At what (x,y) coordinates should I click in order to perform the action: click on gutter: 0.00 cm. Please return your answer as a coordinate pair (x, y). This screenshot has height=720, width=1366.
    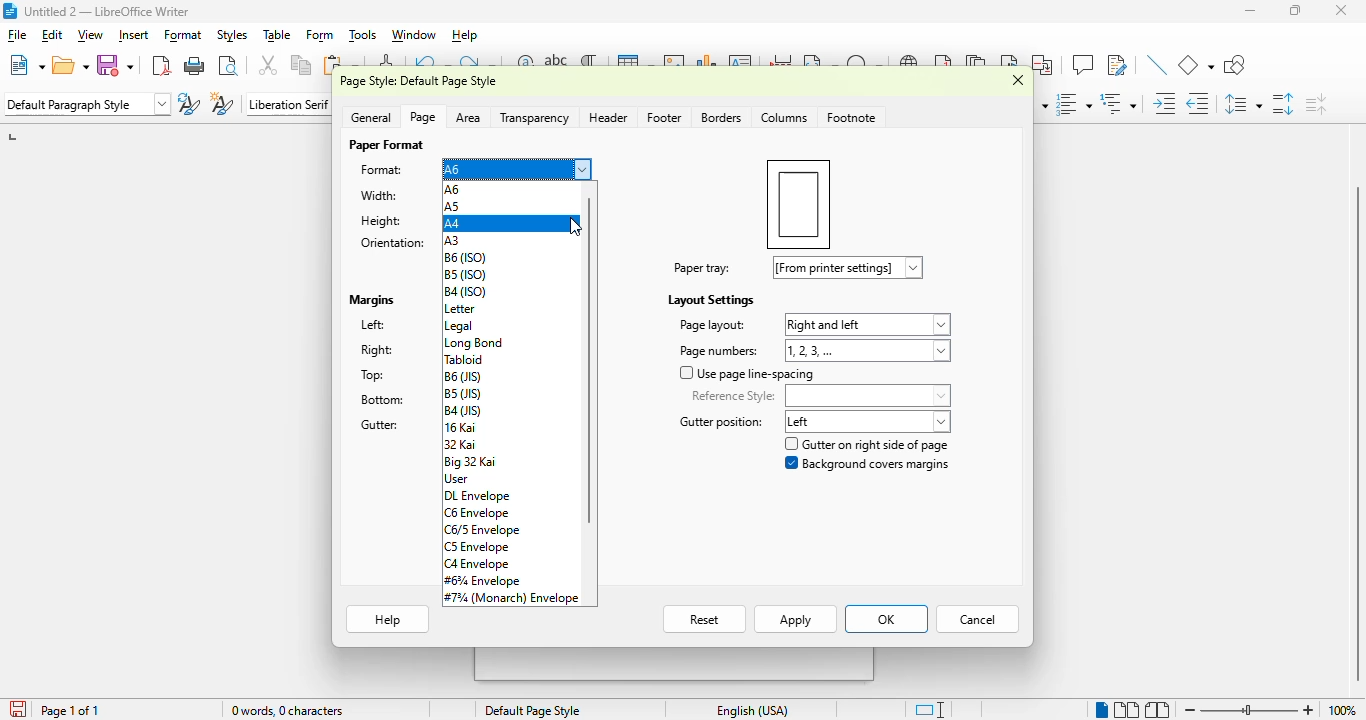
    Looking at the image, I should click on (384, 425).